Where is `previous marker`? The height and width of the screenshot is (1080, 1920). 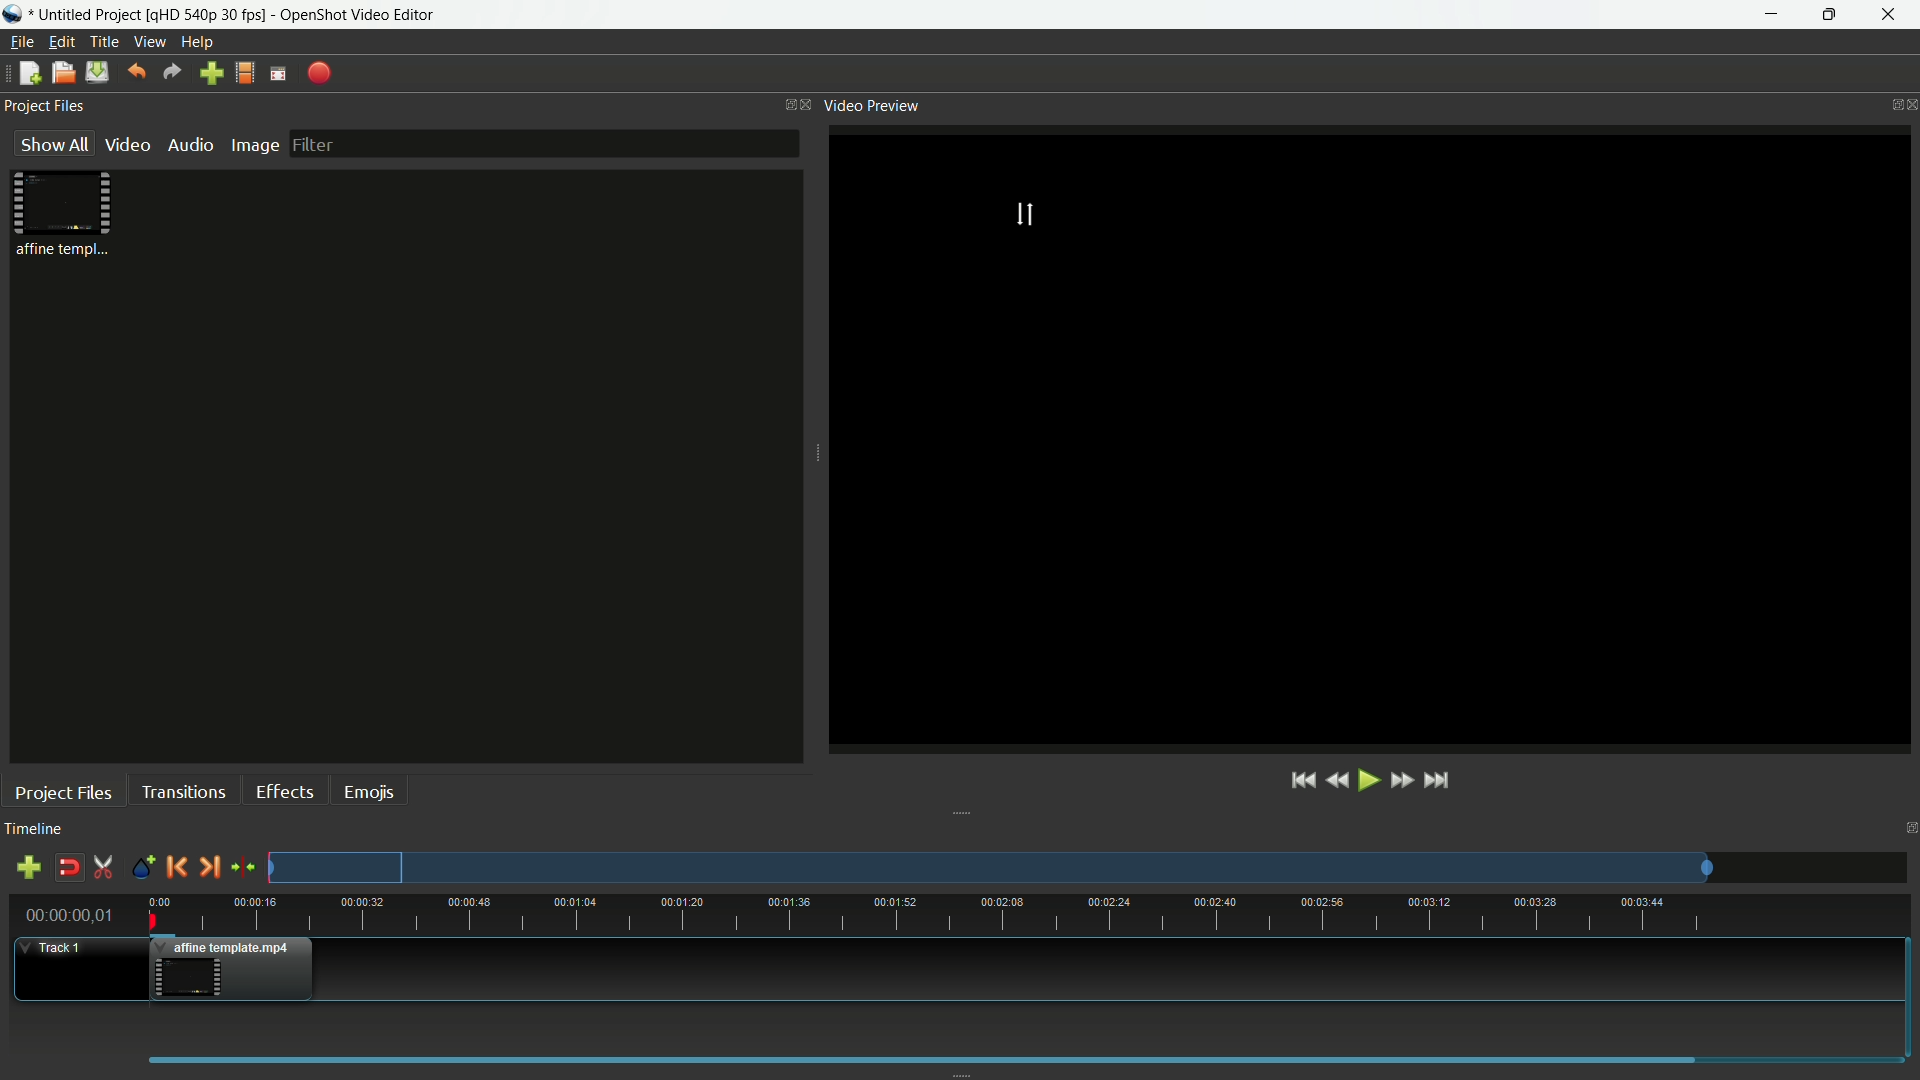
previous marker is located at coordinates (176, 866).